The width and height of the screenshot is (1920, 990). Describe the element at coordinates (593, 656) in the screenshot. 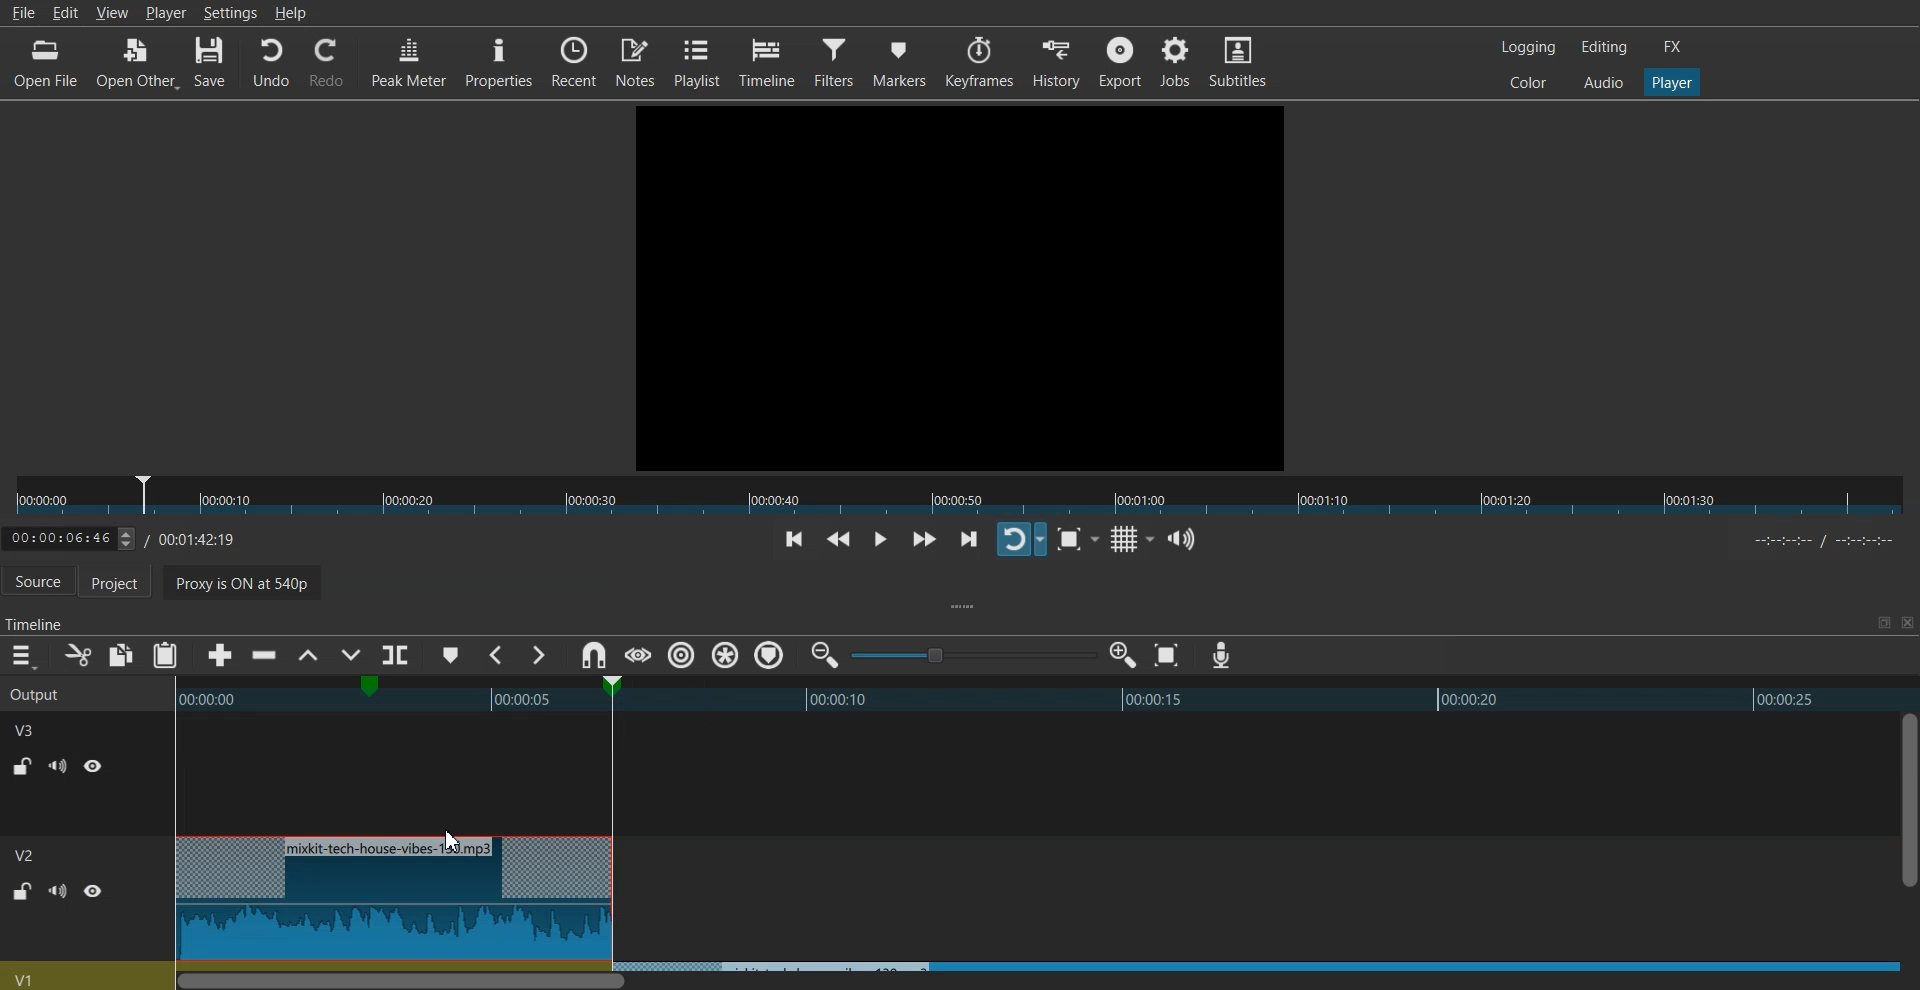

I see `Snap` at that location.